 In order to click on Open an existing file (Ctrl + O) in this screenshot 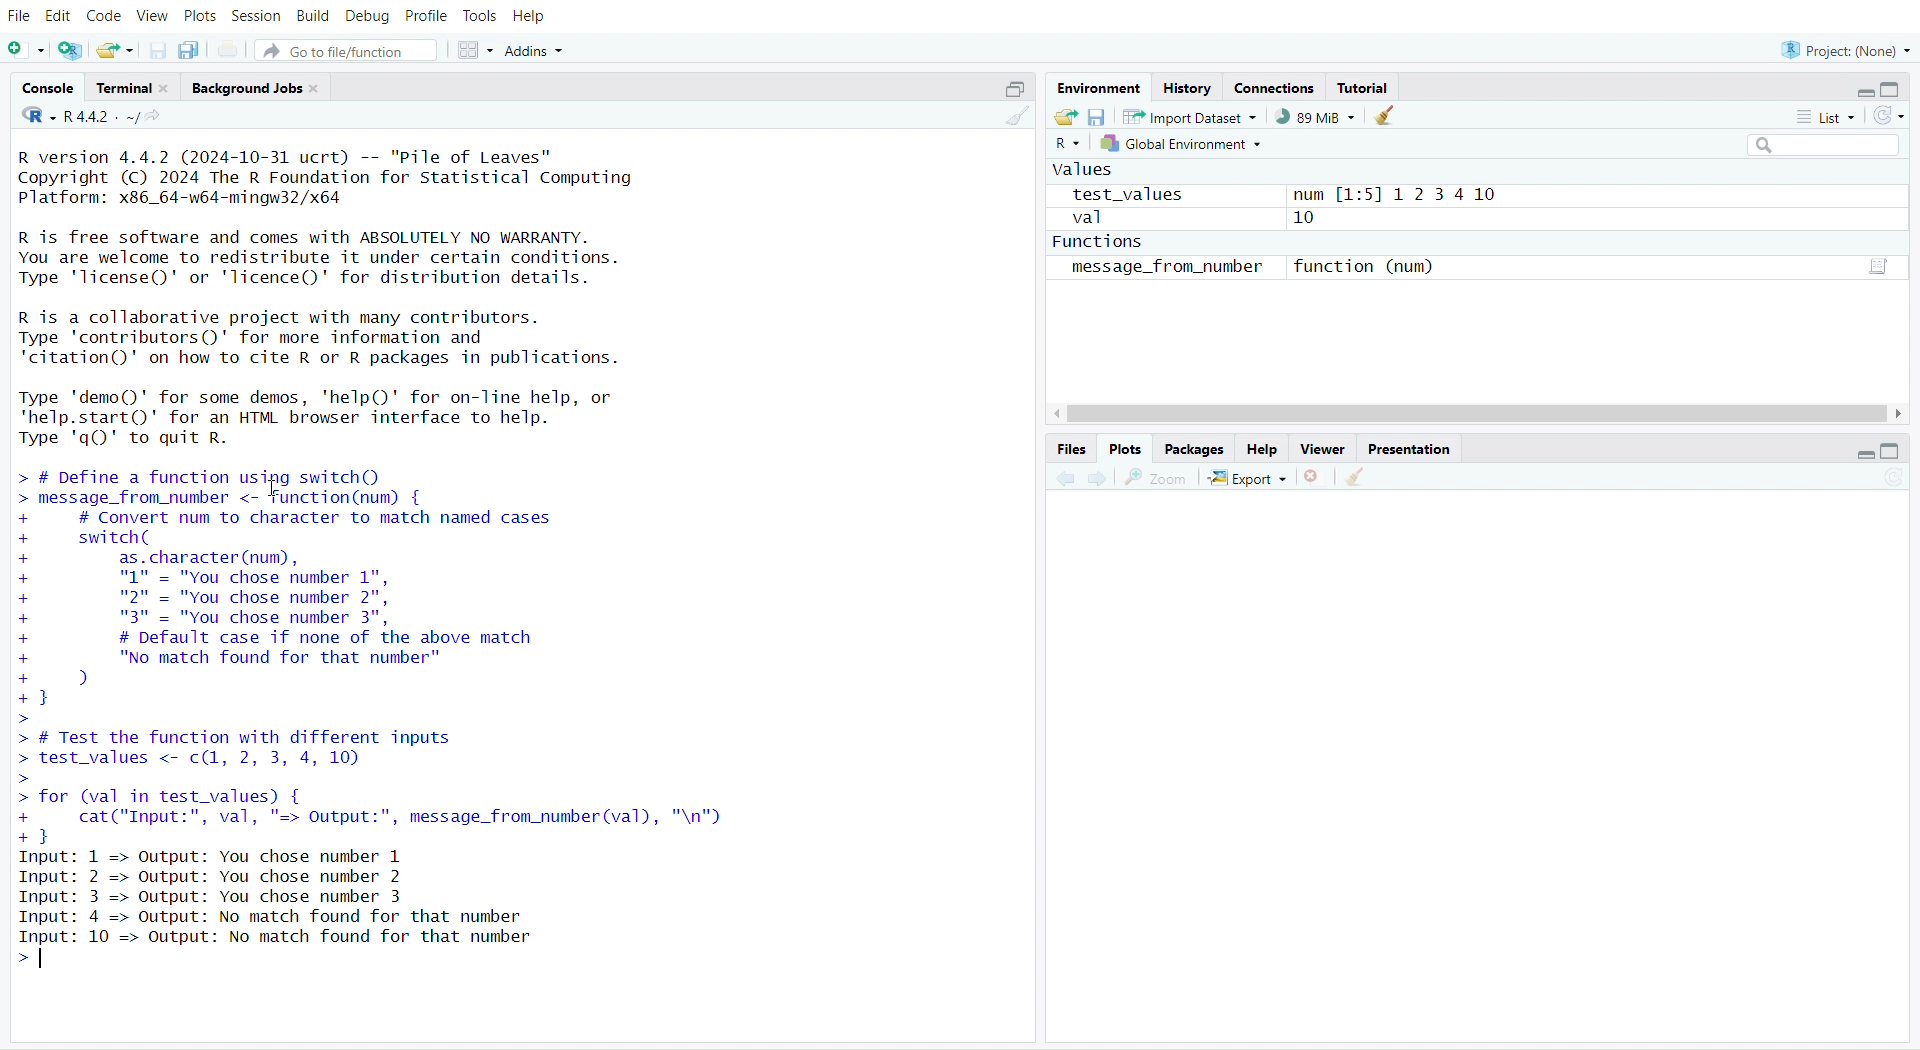, I will do `click(114, 50)`.